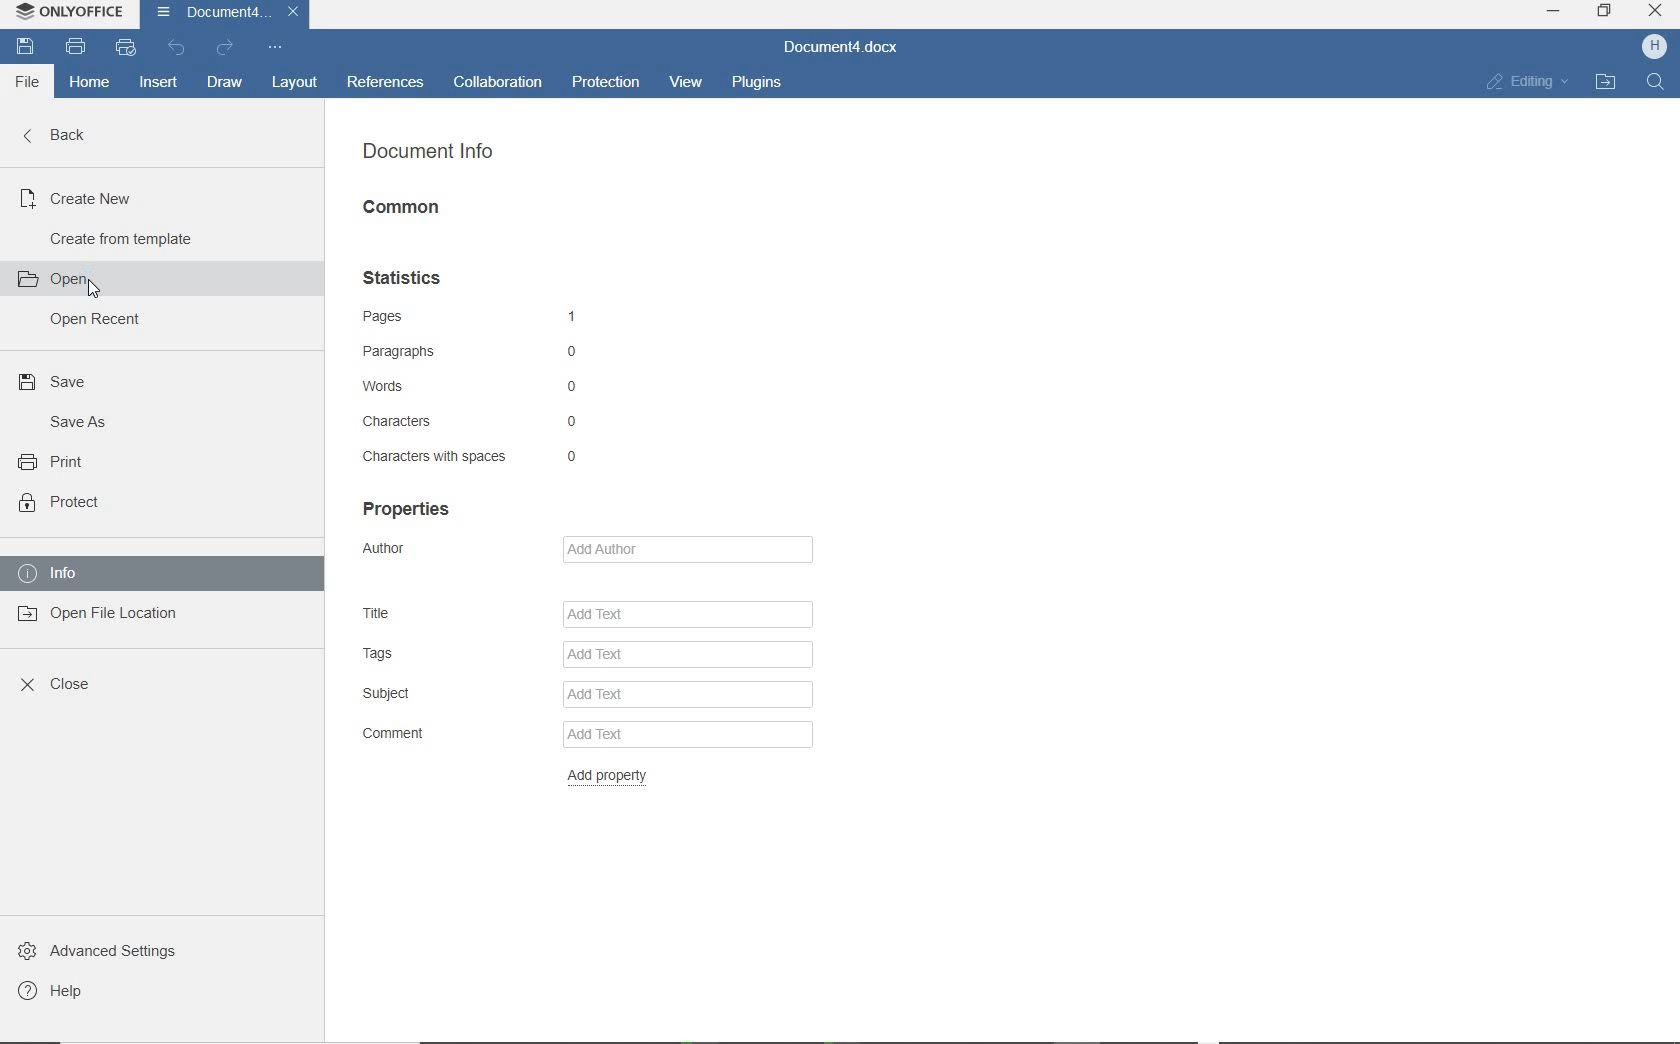 This screenshot has height=1044, width=1680. What do you see at coordinates (224, 84) in the screenshot?
I see `draw` at bounding box center [224, 84].